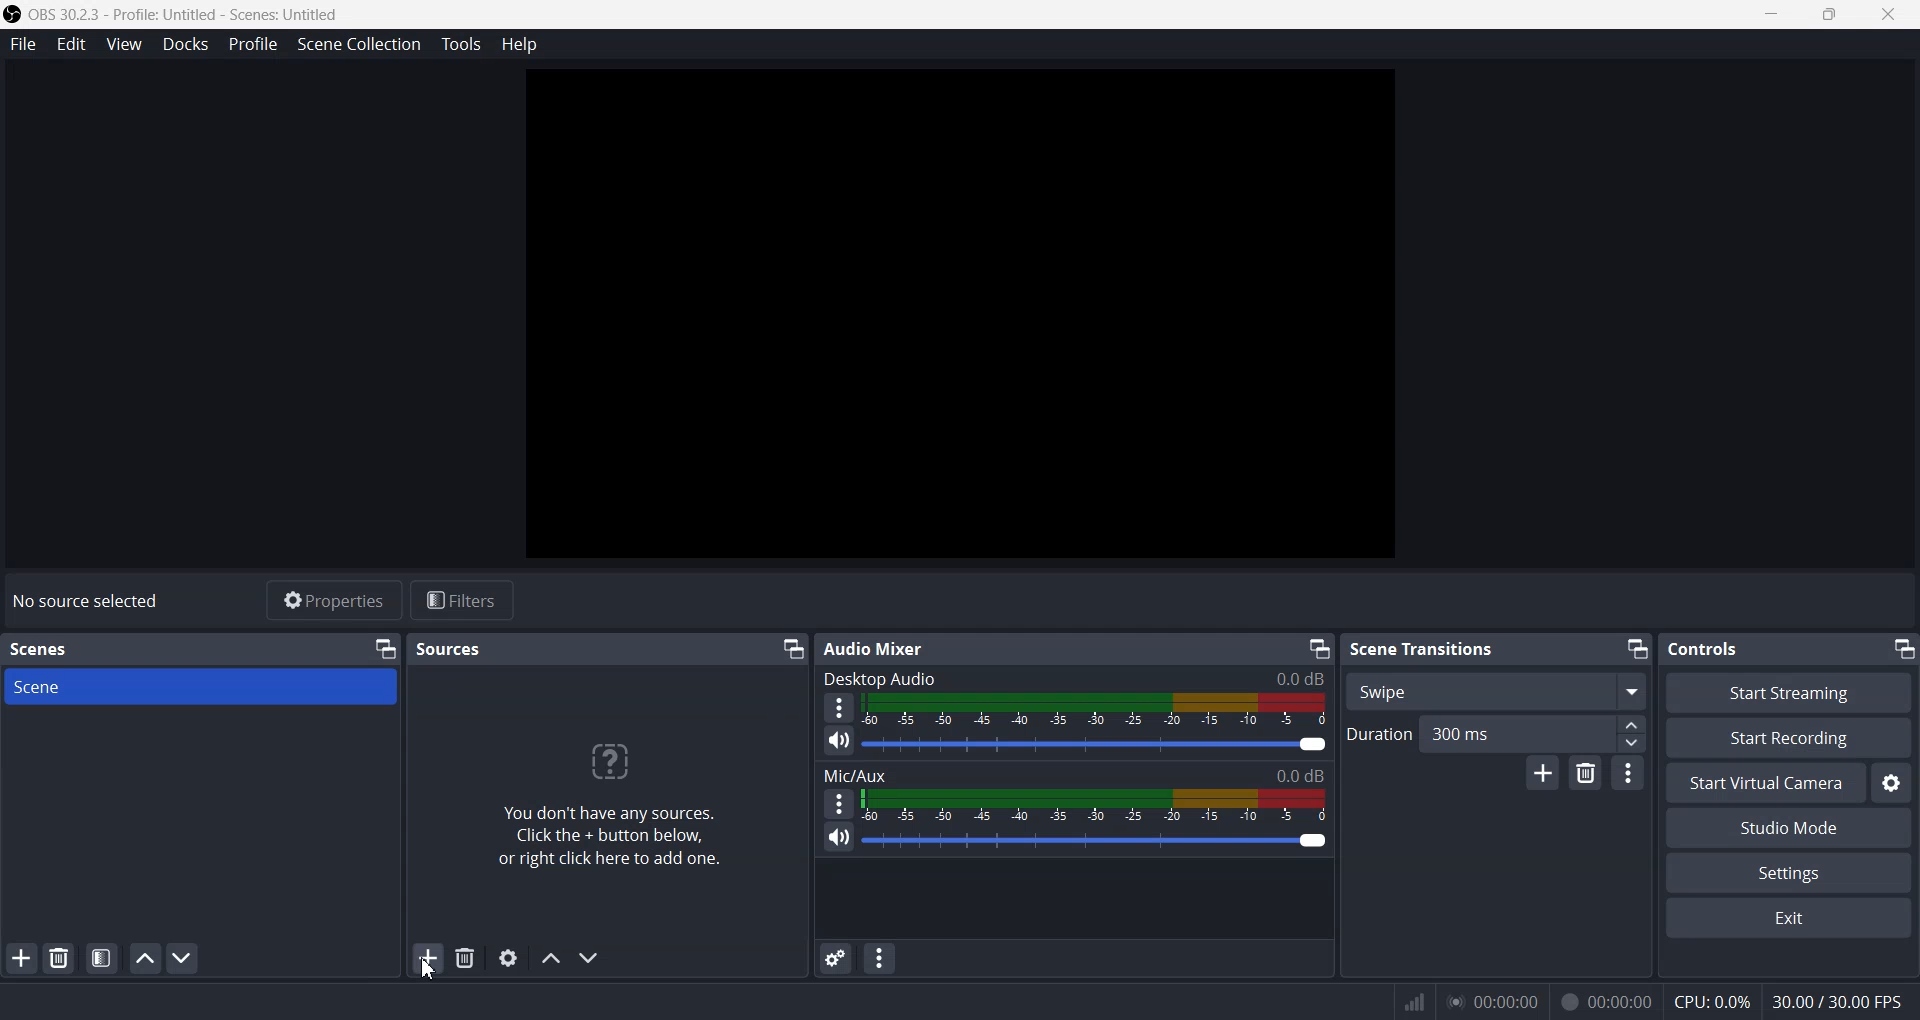 The height and width of the screenshot is (1020, 1920). What do you see at coordinates (1584, 774) in the screenshot?
I see `Remove Configurable transition` at bounding box center [1584, 774].